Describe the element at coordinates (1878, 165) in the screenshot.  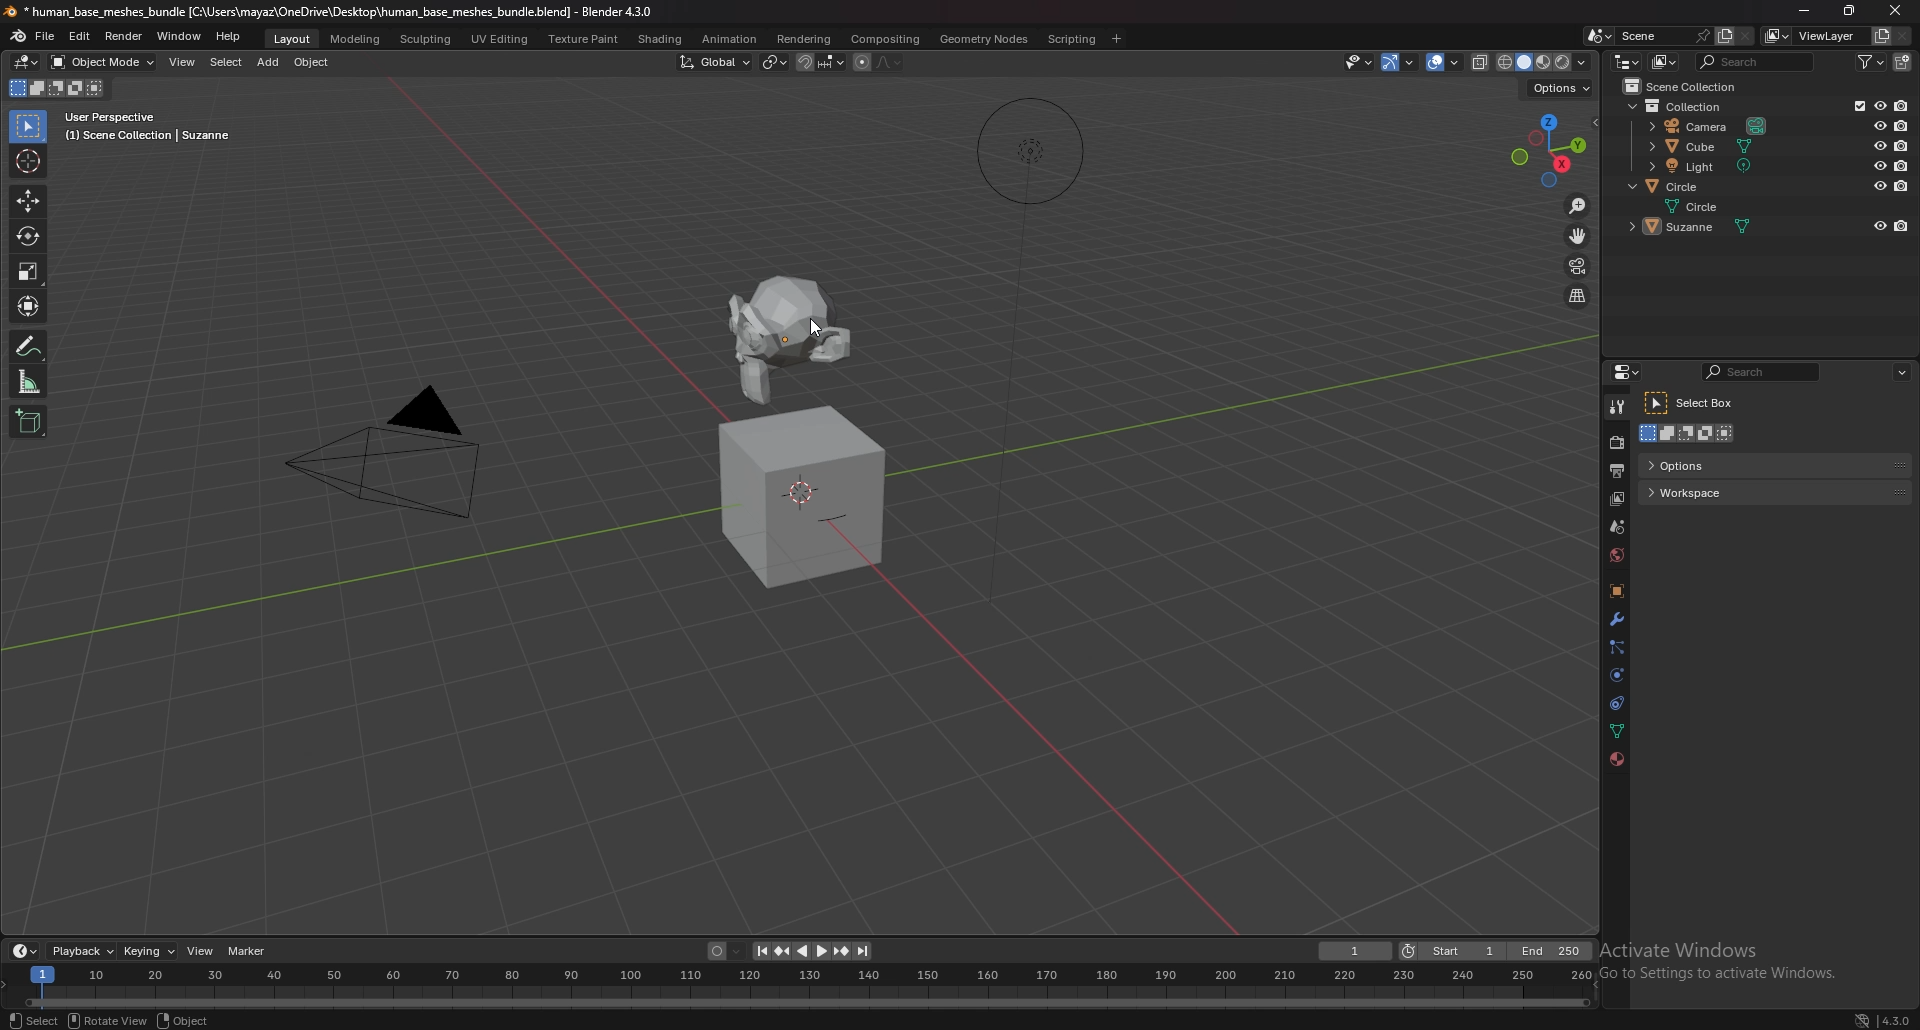
I see `hide in viewport` at that location.